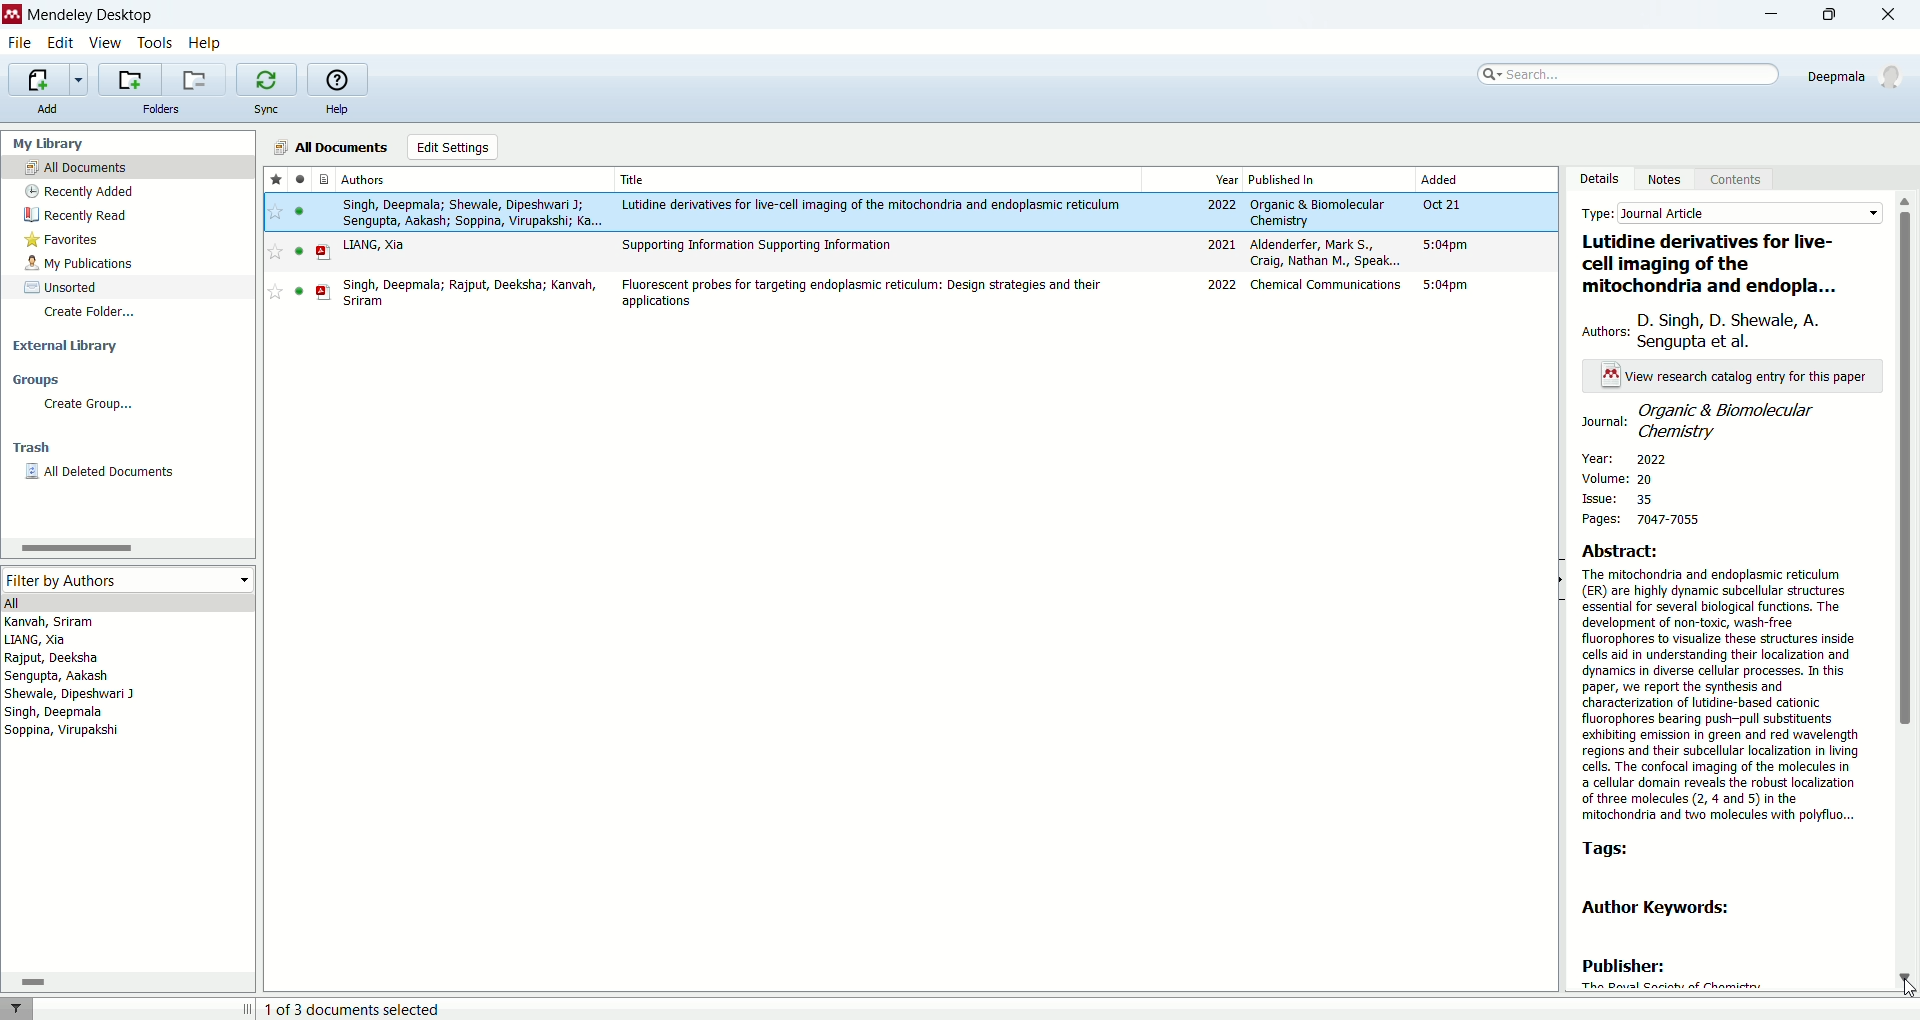 The width and height of the screenshot is (1920, 1020). What do you see at coordinates (46, 144) in the screenshot?
I see `my library` at bounding box center [46, 144].